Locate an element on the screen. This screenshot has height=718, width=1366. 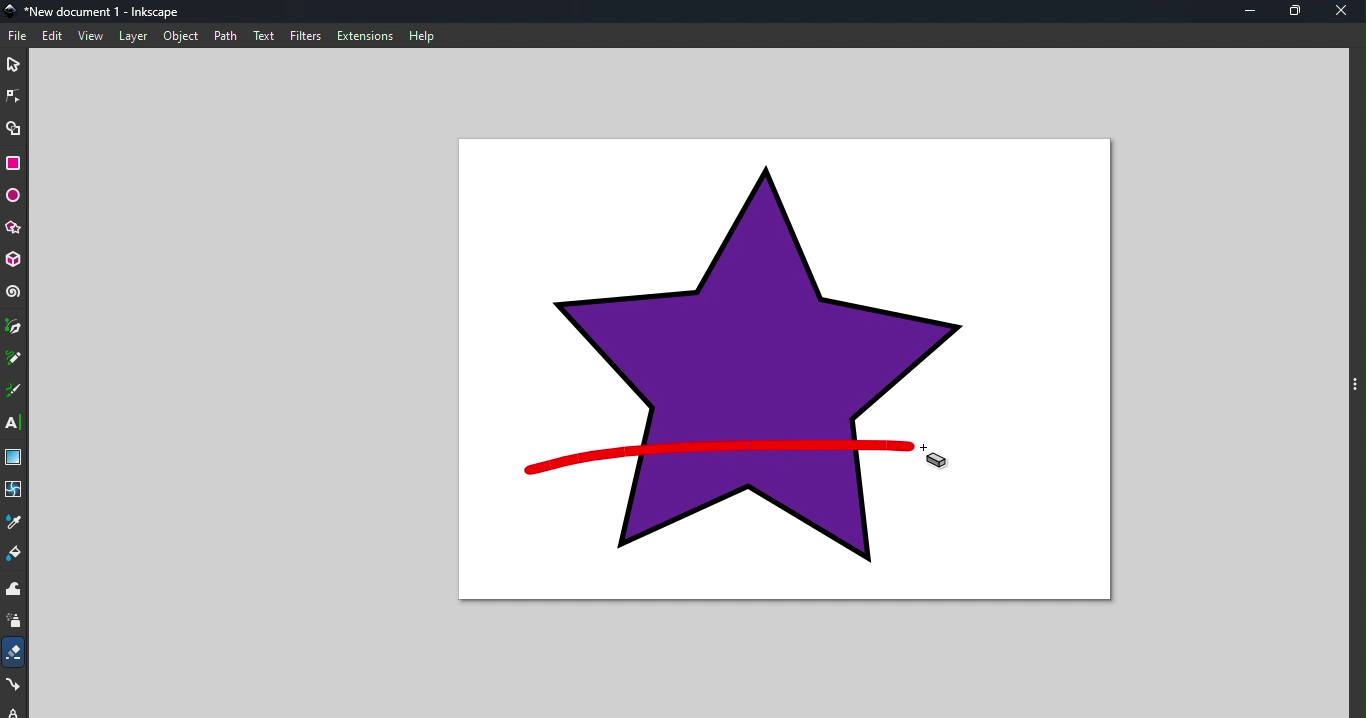
star/polygon is located at coordinates (13, 228).